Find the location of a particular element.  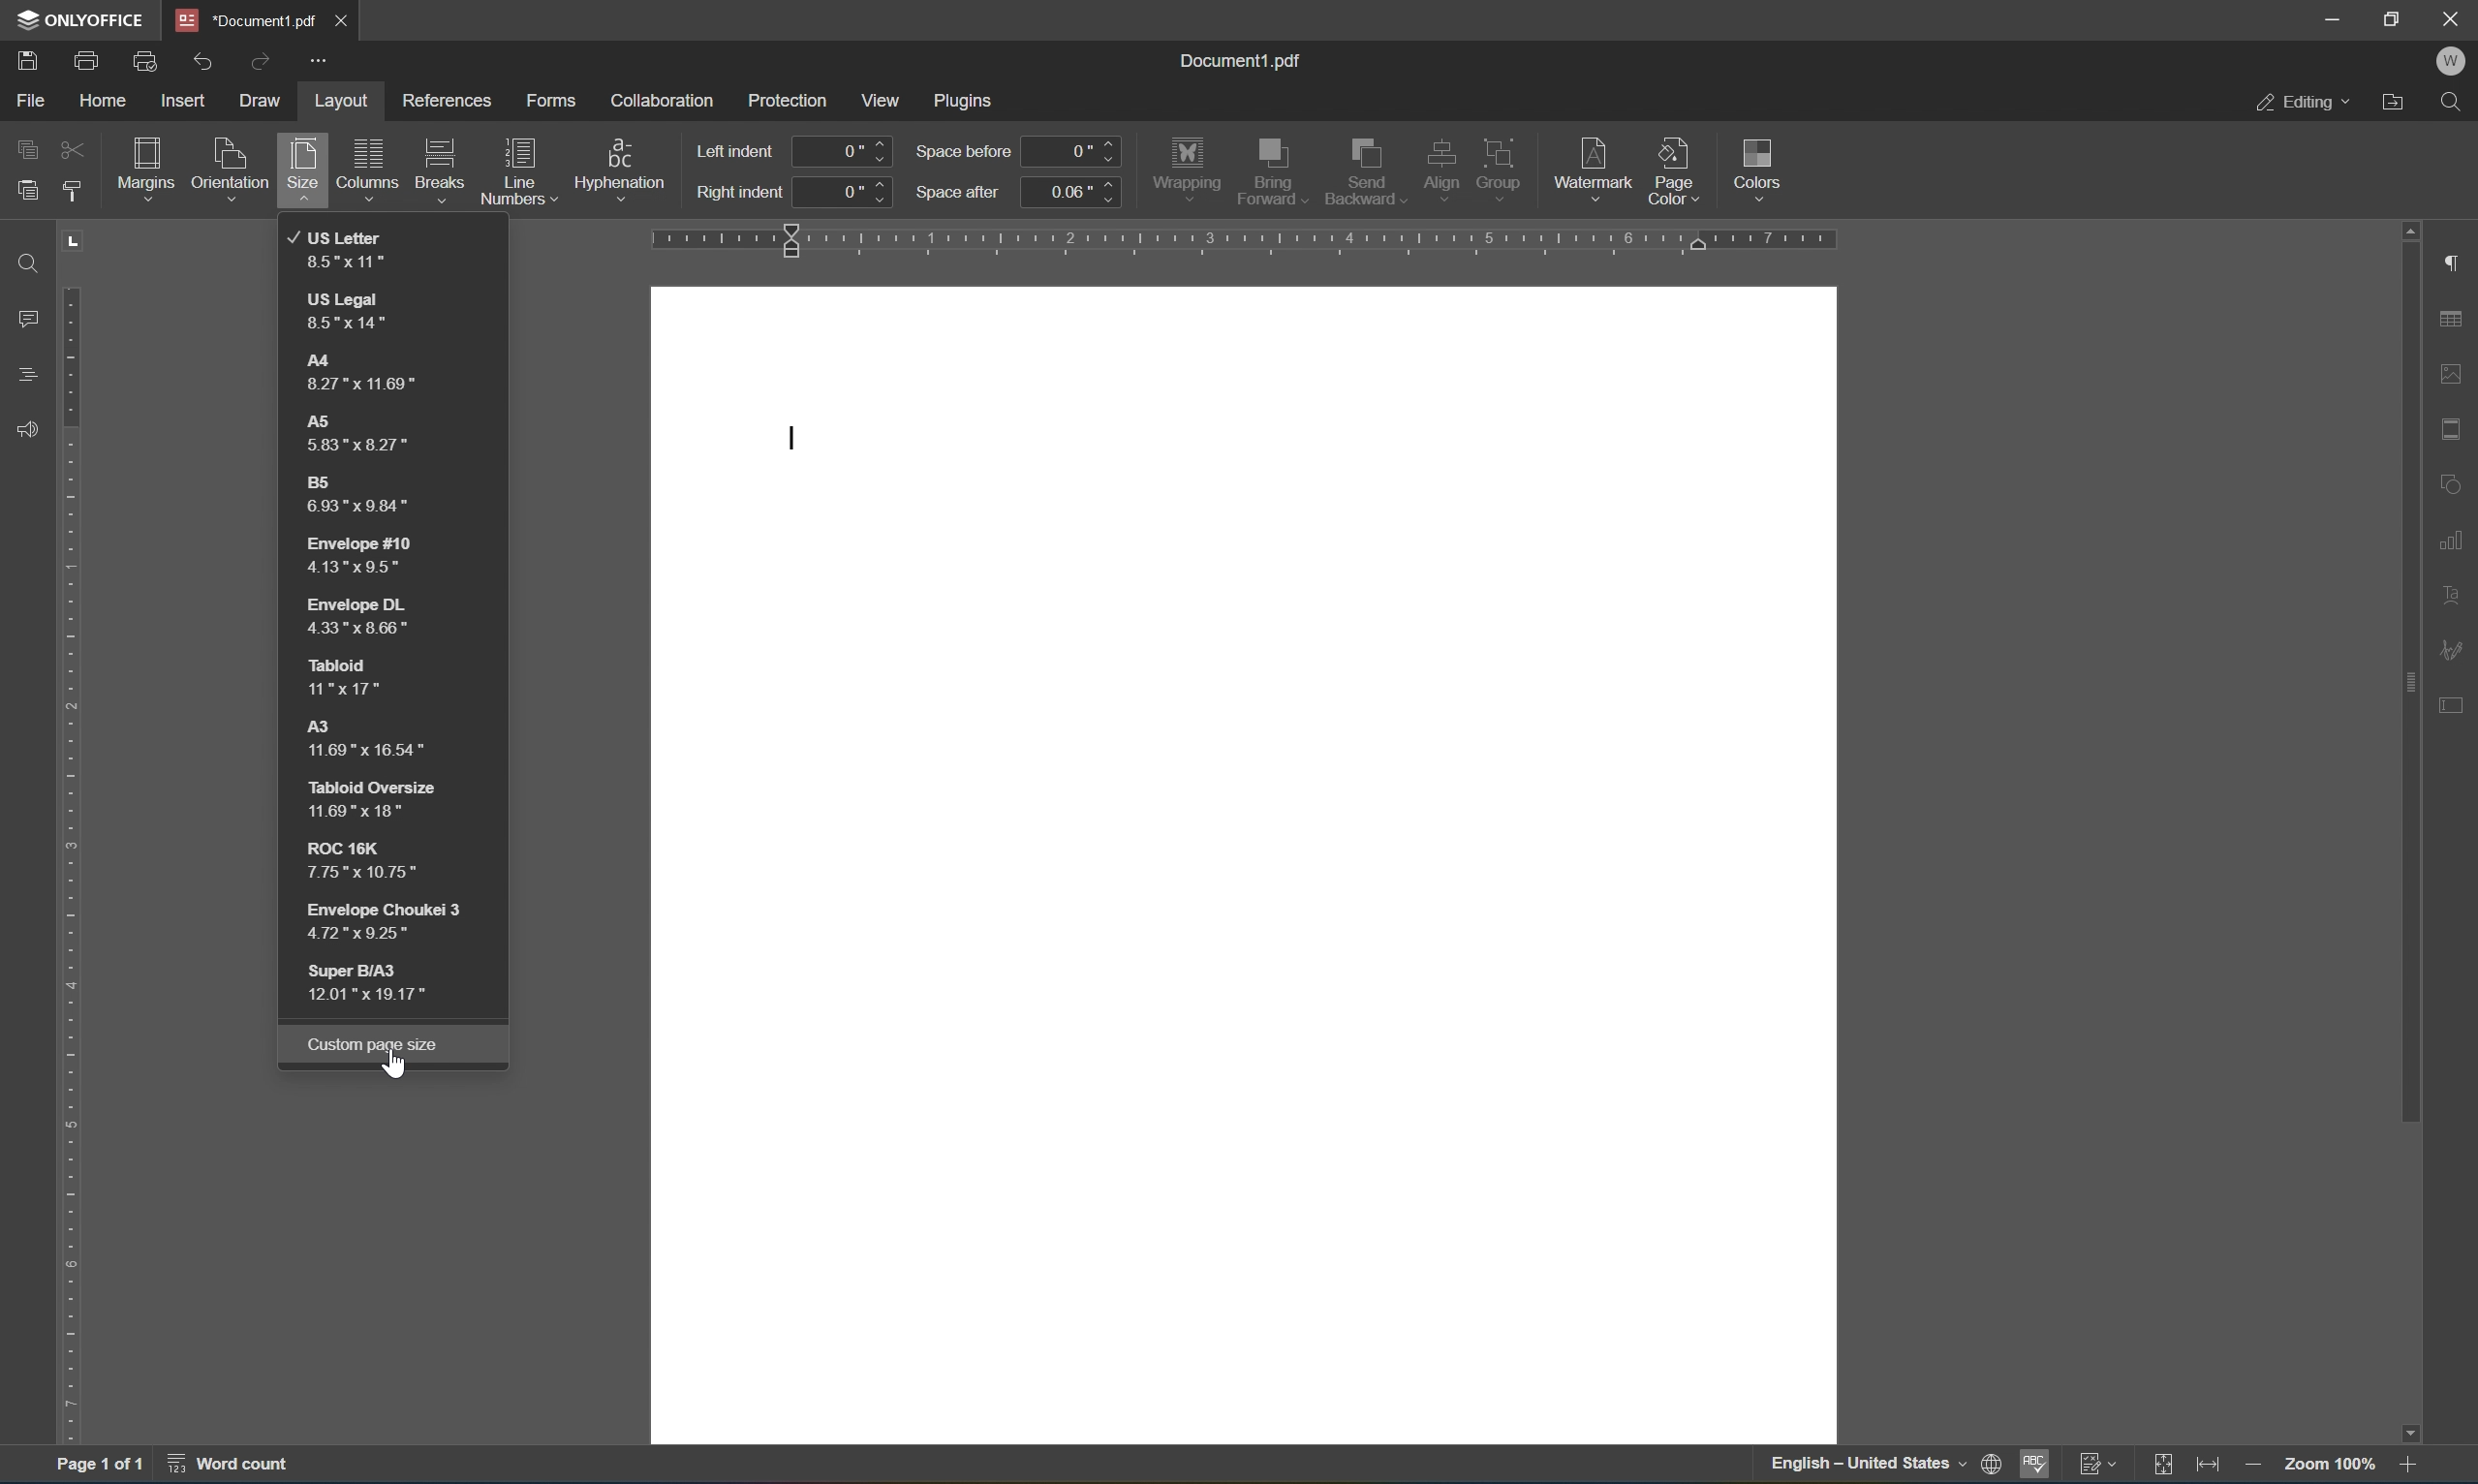

spell checking is located at coordinates (2034, 1466).